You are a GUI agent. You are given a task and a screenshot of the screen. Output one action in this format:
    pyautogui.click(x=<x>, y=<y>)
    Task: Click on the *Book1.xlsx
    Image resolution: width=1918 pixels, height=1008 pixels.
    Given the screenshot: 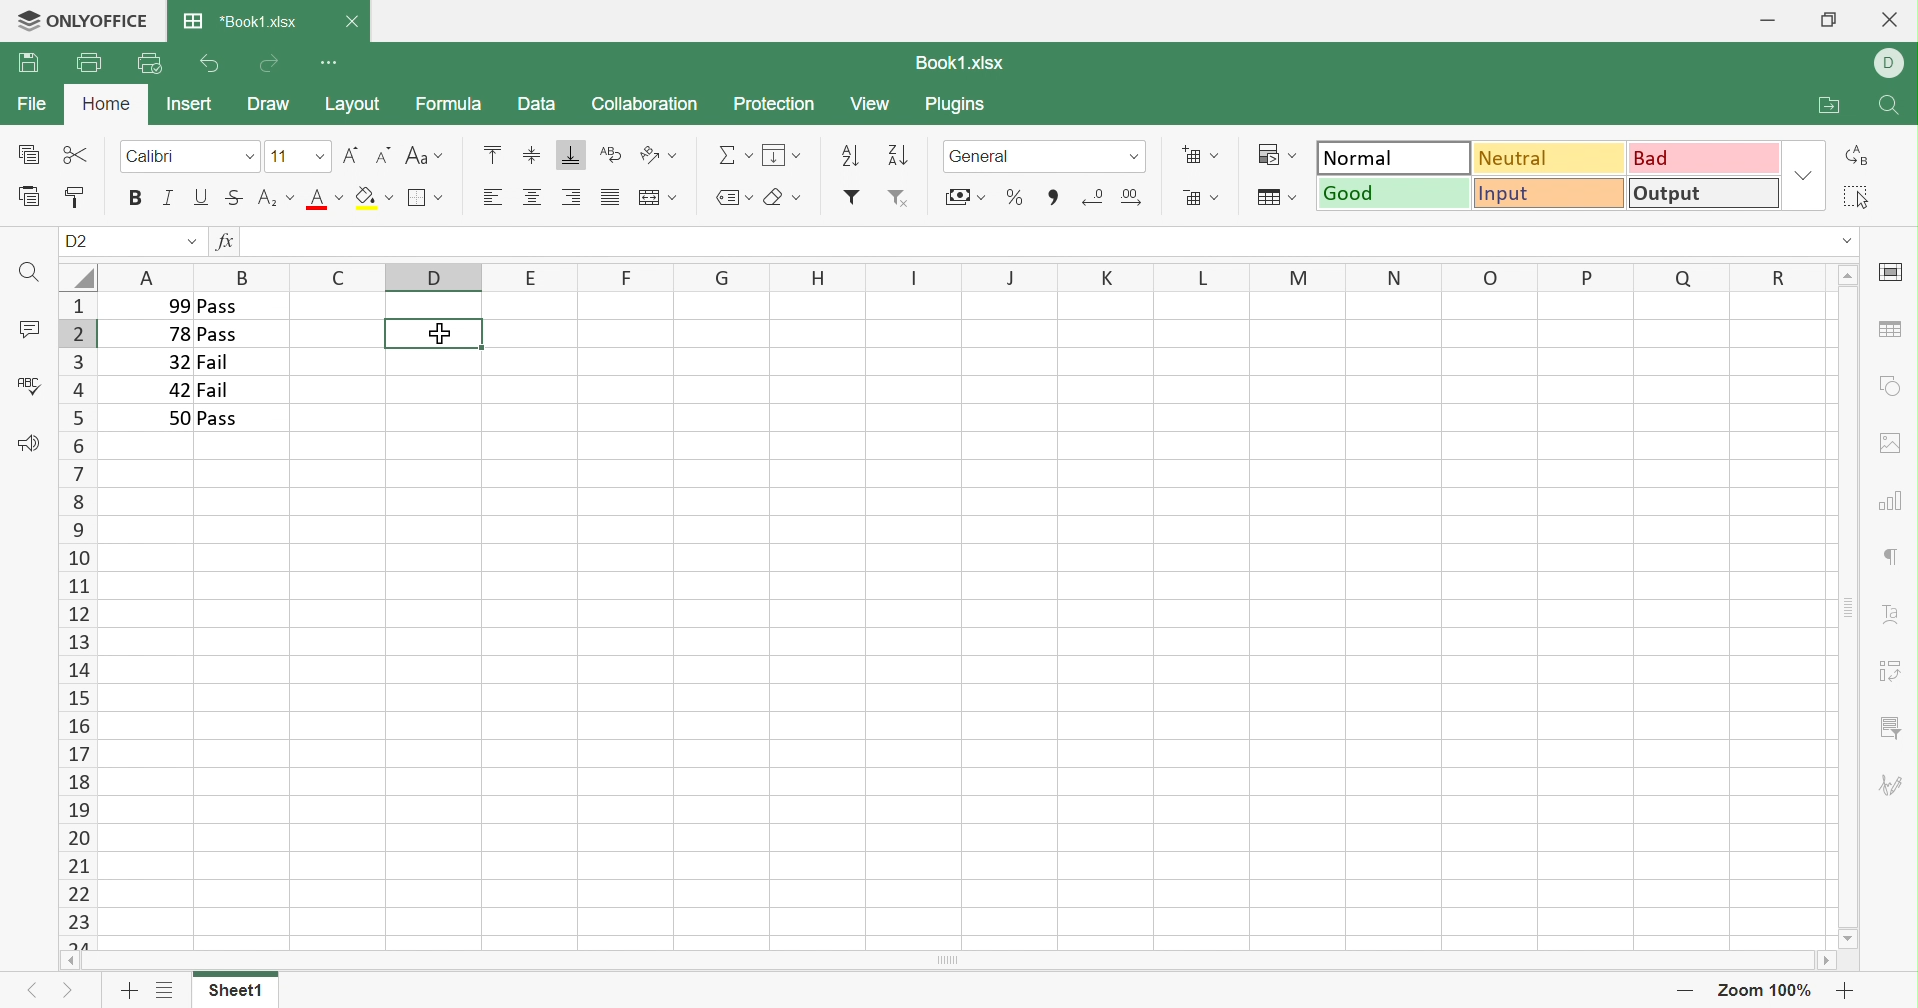 What is the action you would take?
    pyautogui.click(x=240, y=20)
    